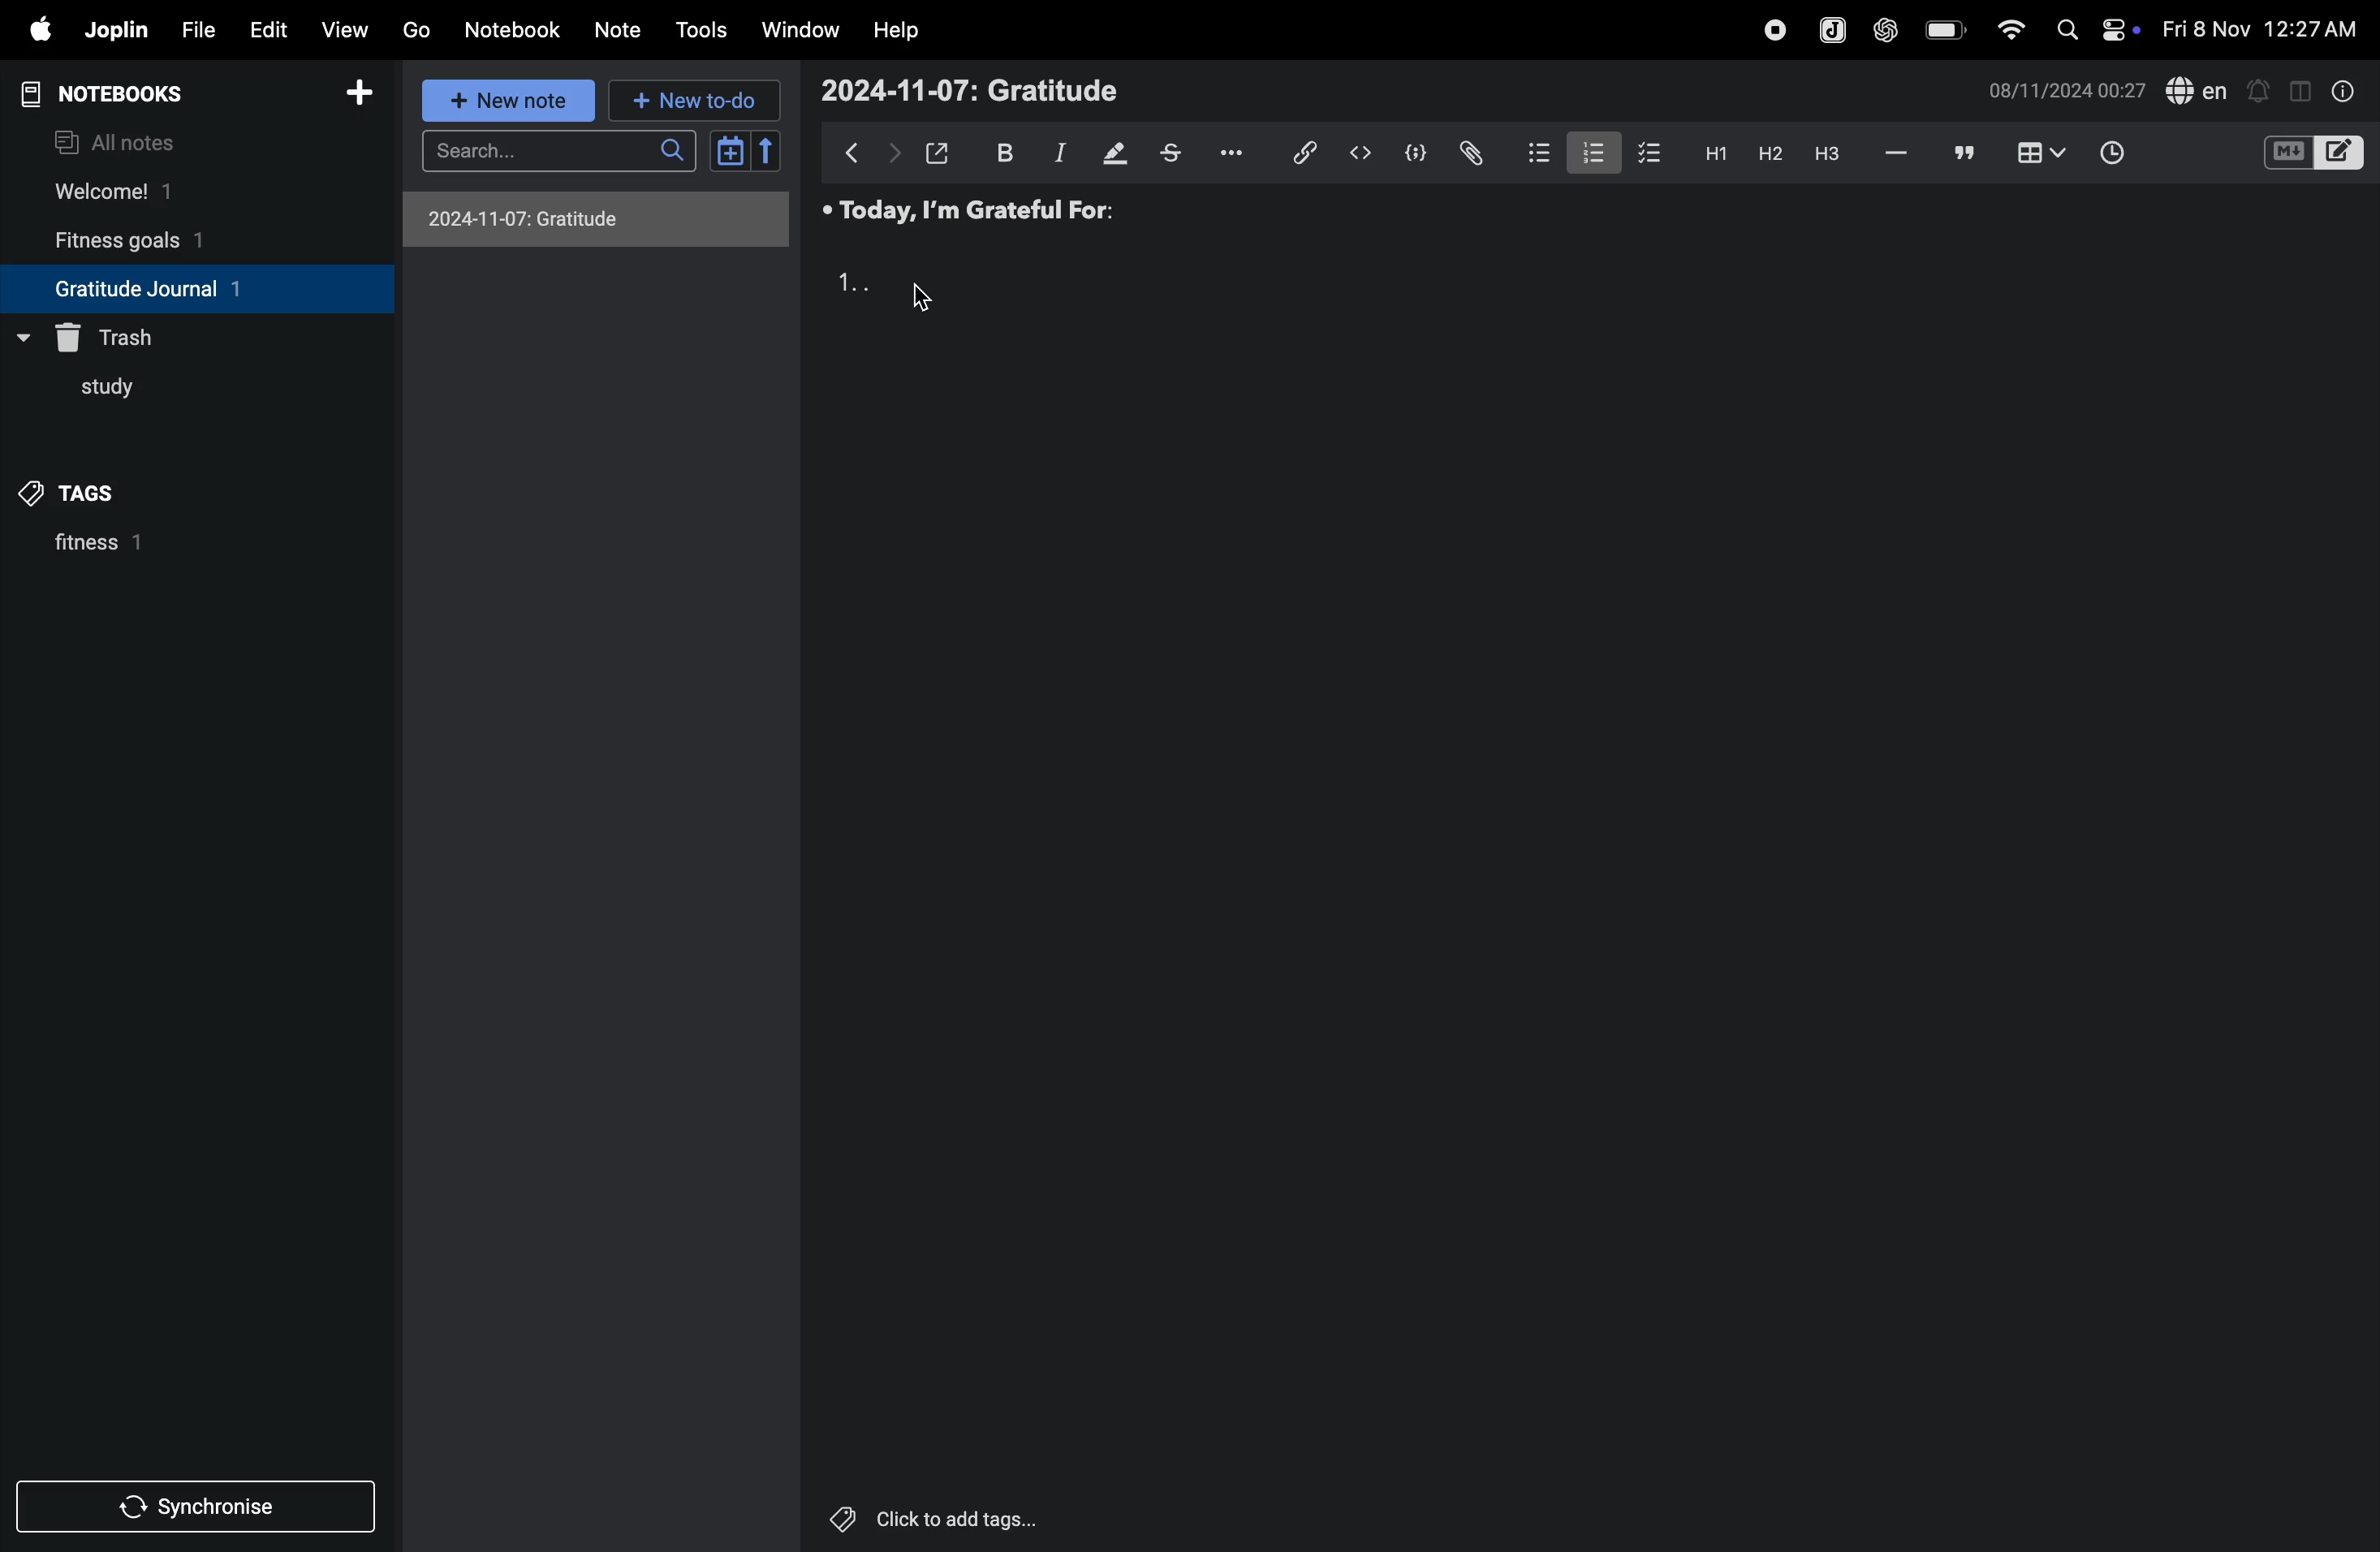 This screenshot has width=2380, height=1552. I want to click on italic, so click(1058, 155).